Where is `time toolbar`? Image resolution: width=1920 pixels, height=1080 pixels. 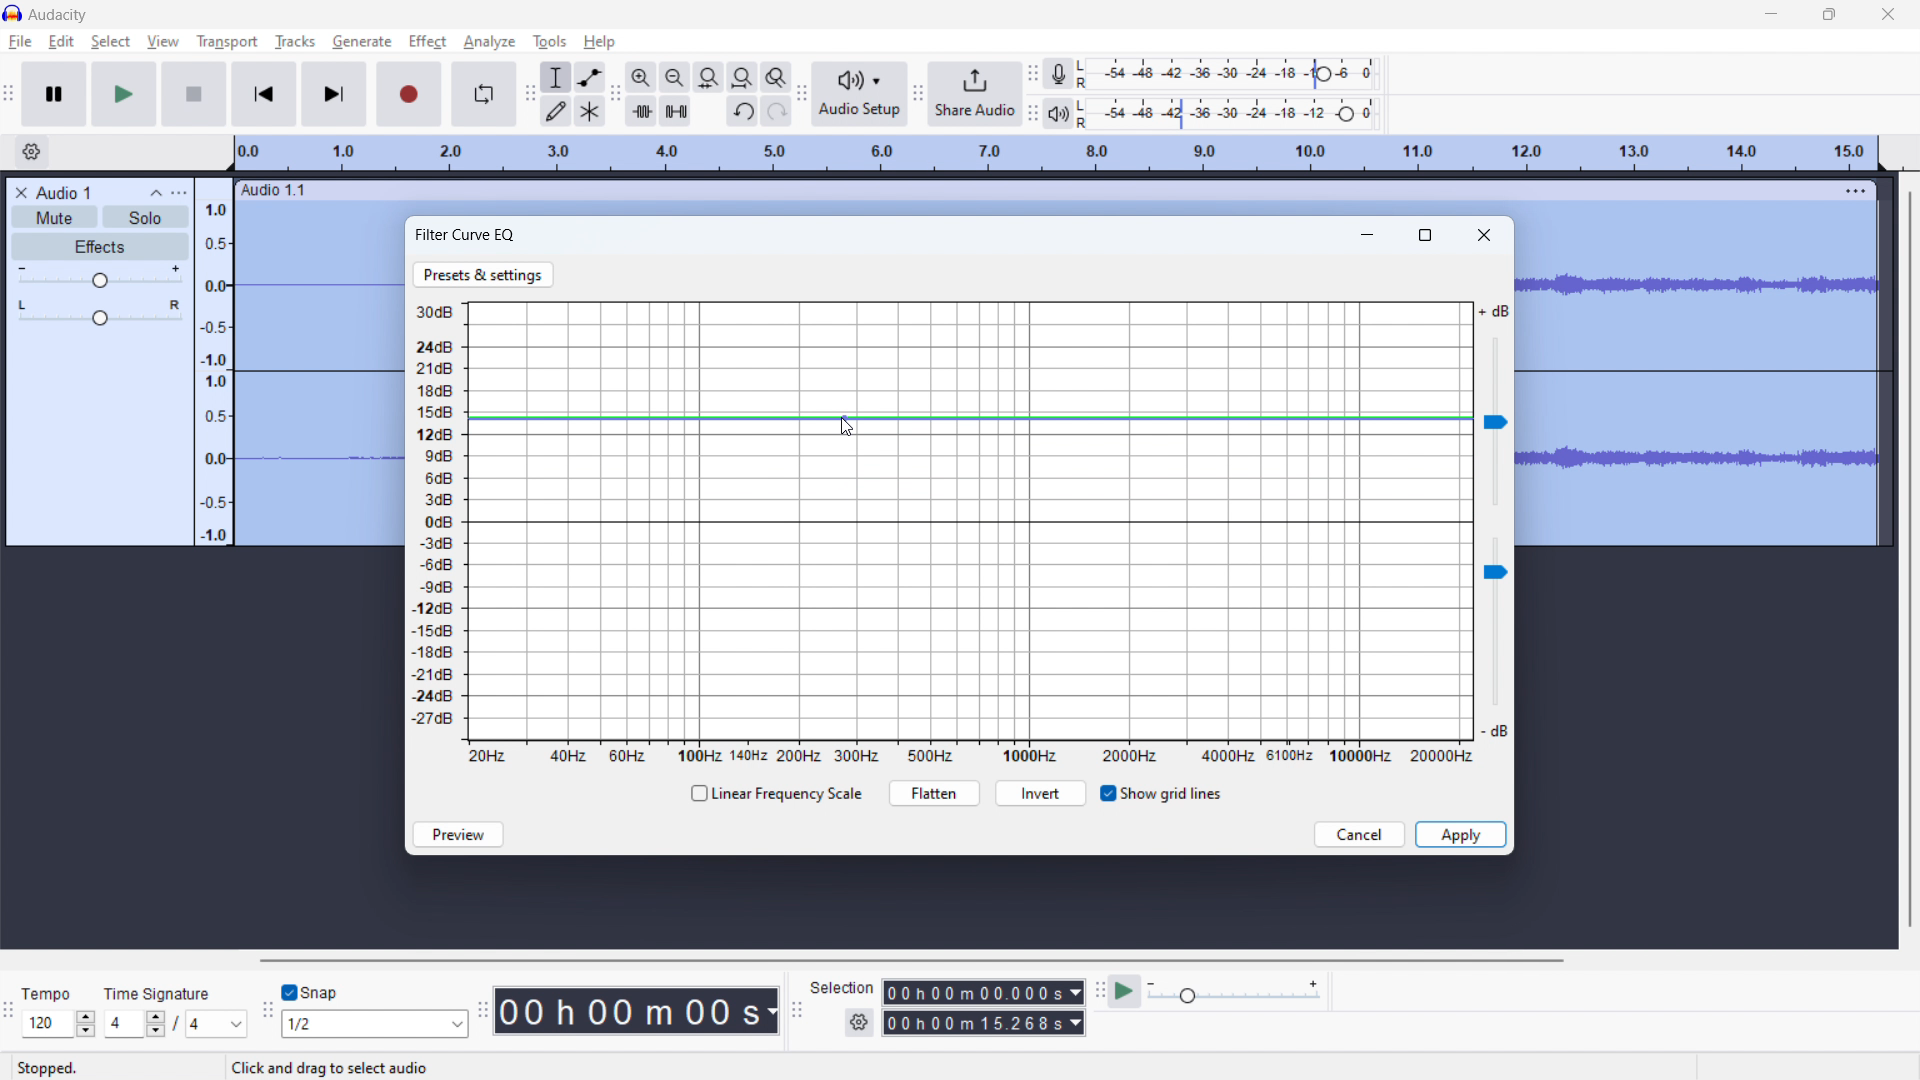 time toolbar is located at coordinates (486, 1019).